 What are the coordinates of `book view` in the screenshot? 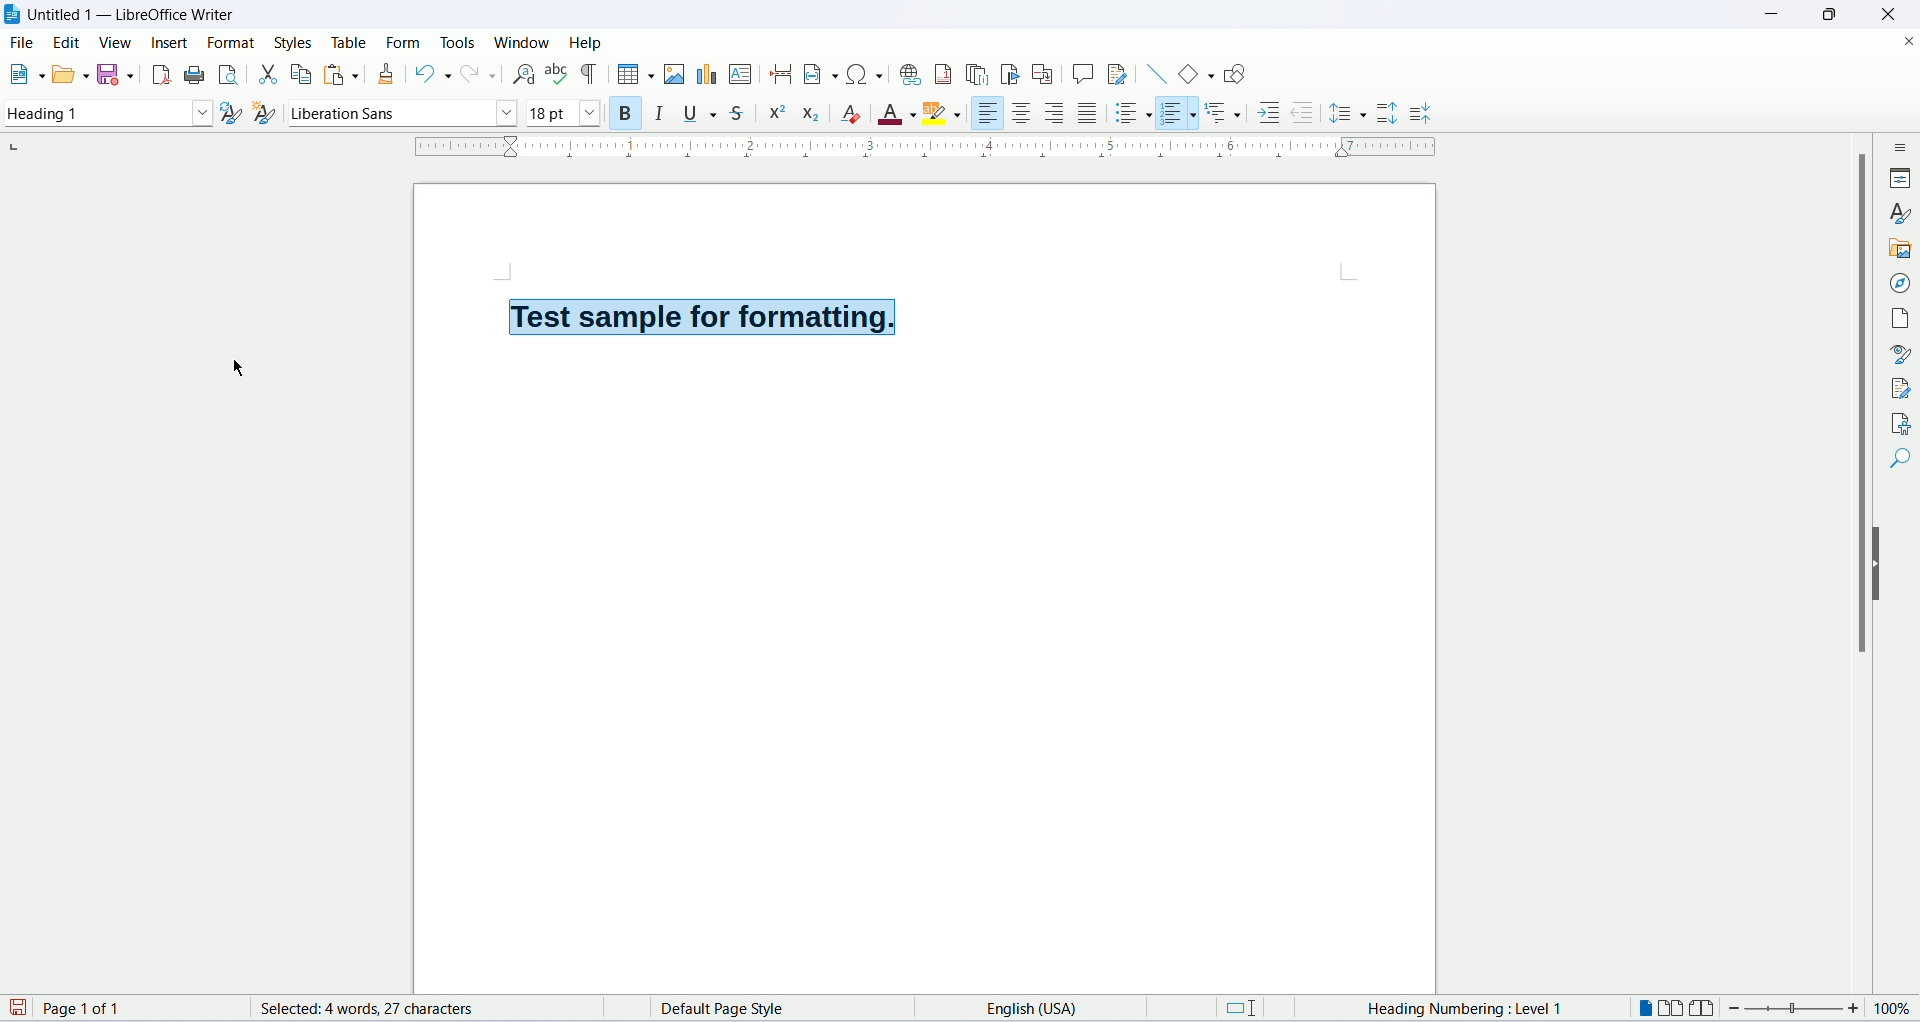 It's located at (1705, 1008).